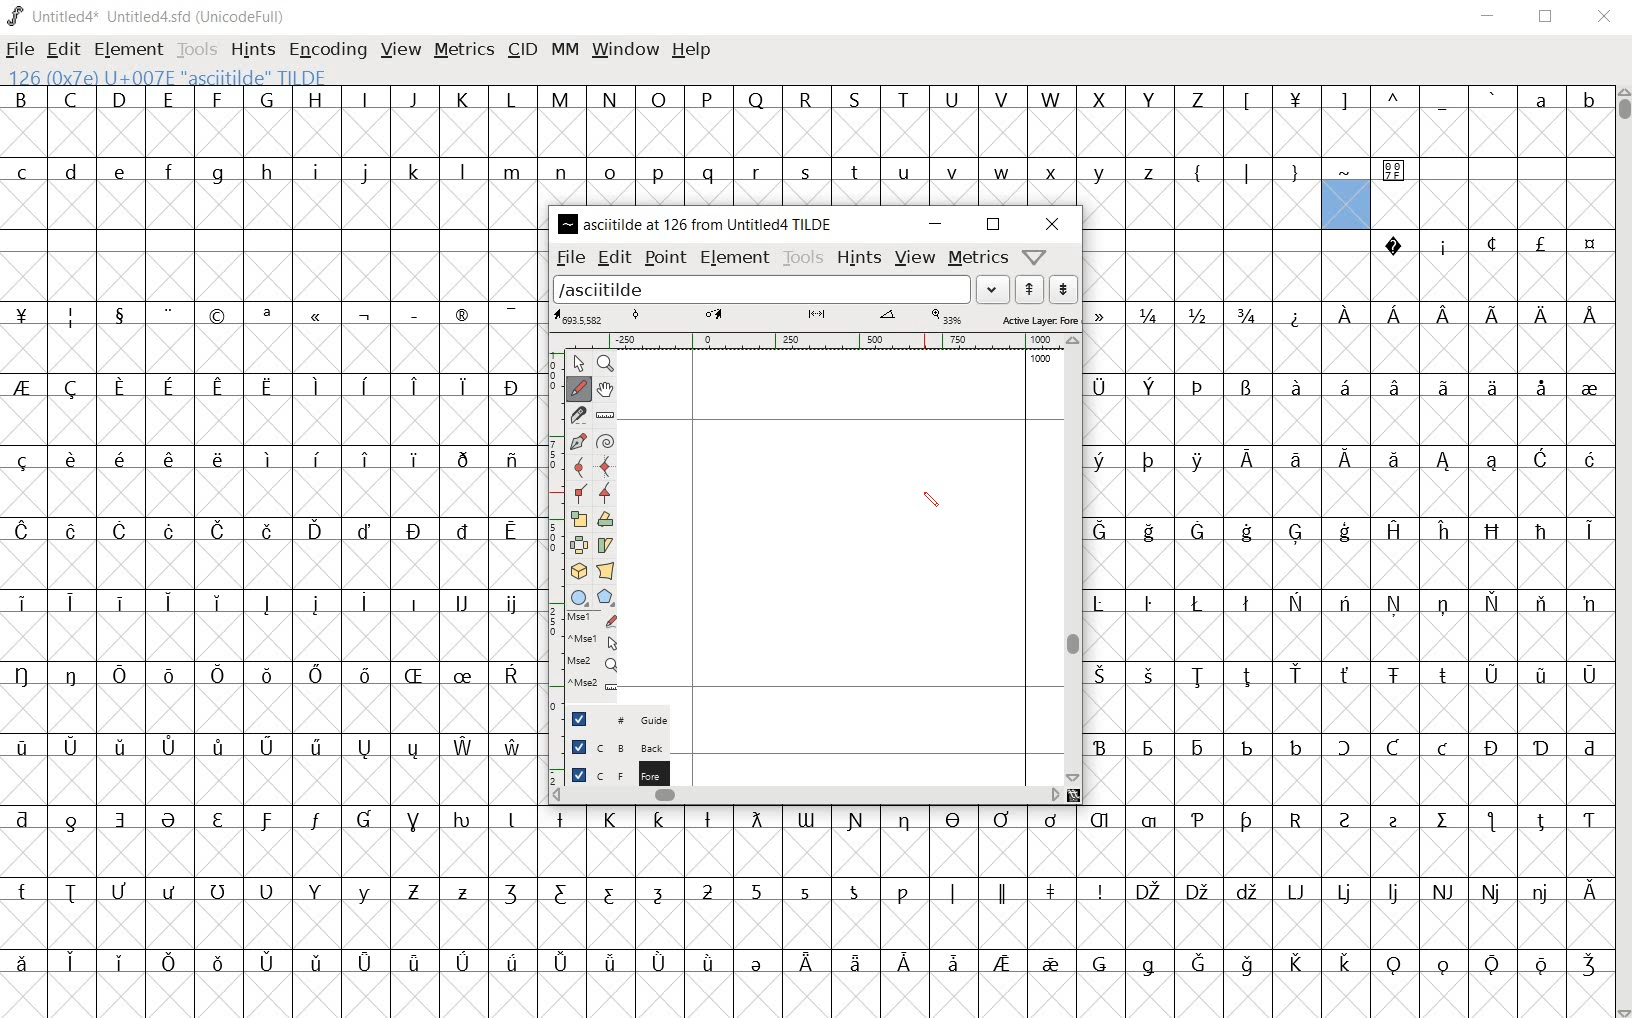  What do you see at coordinates (856, 260) in the screenshot?
I see `hints` at bounding box center [856, 260].